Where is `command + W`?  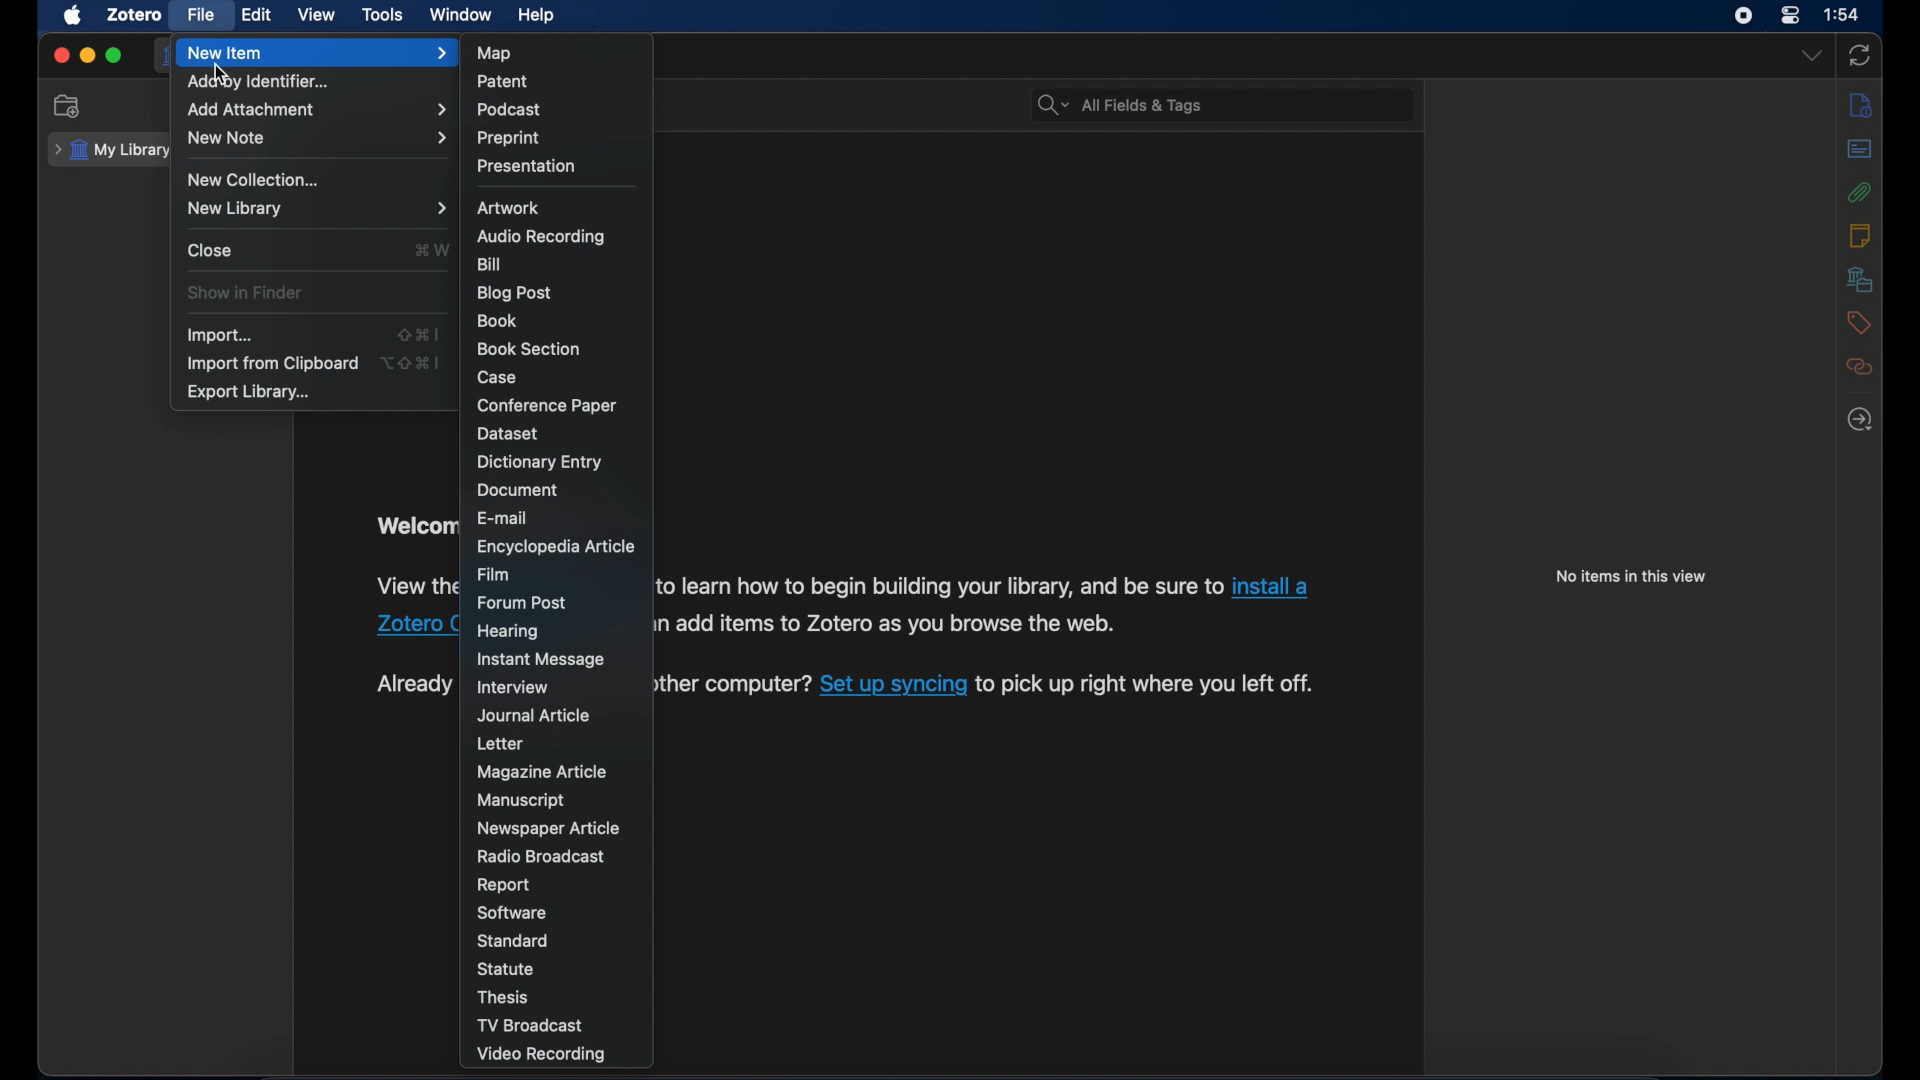
command + W is located at coordinates (432, 249).